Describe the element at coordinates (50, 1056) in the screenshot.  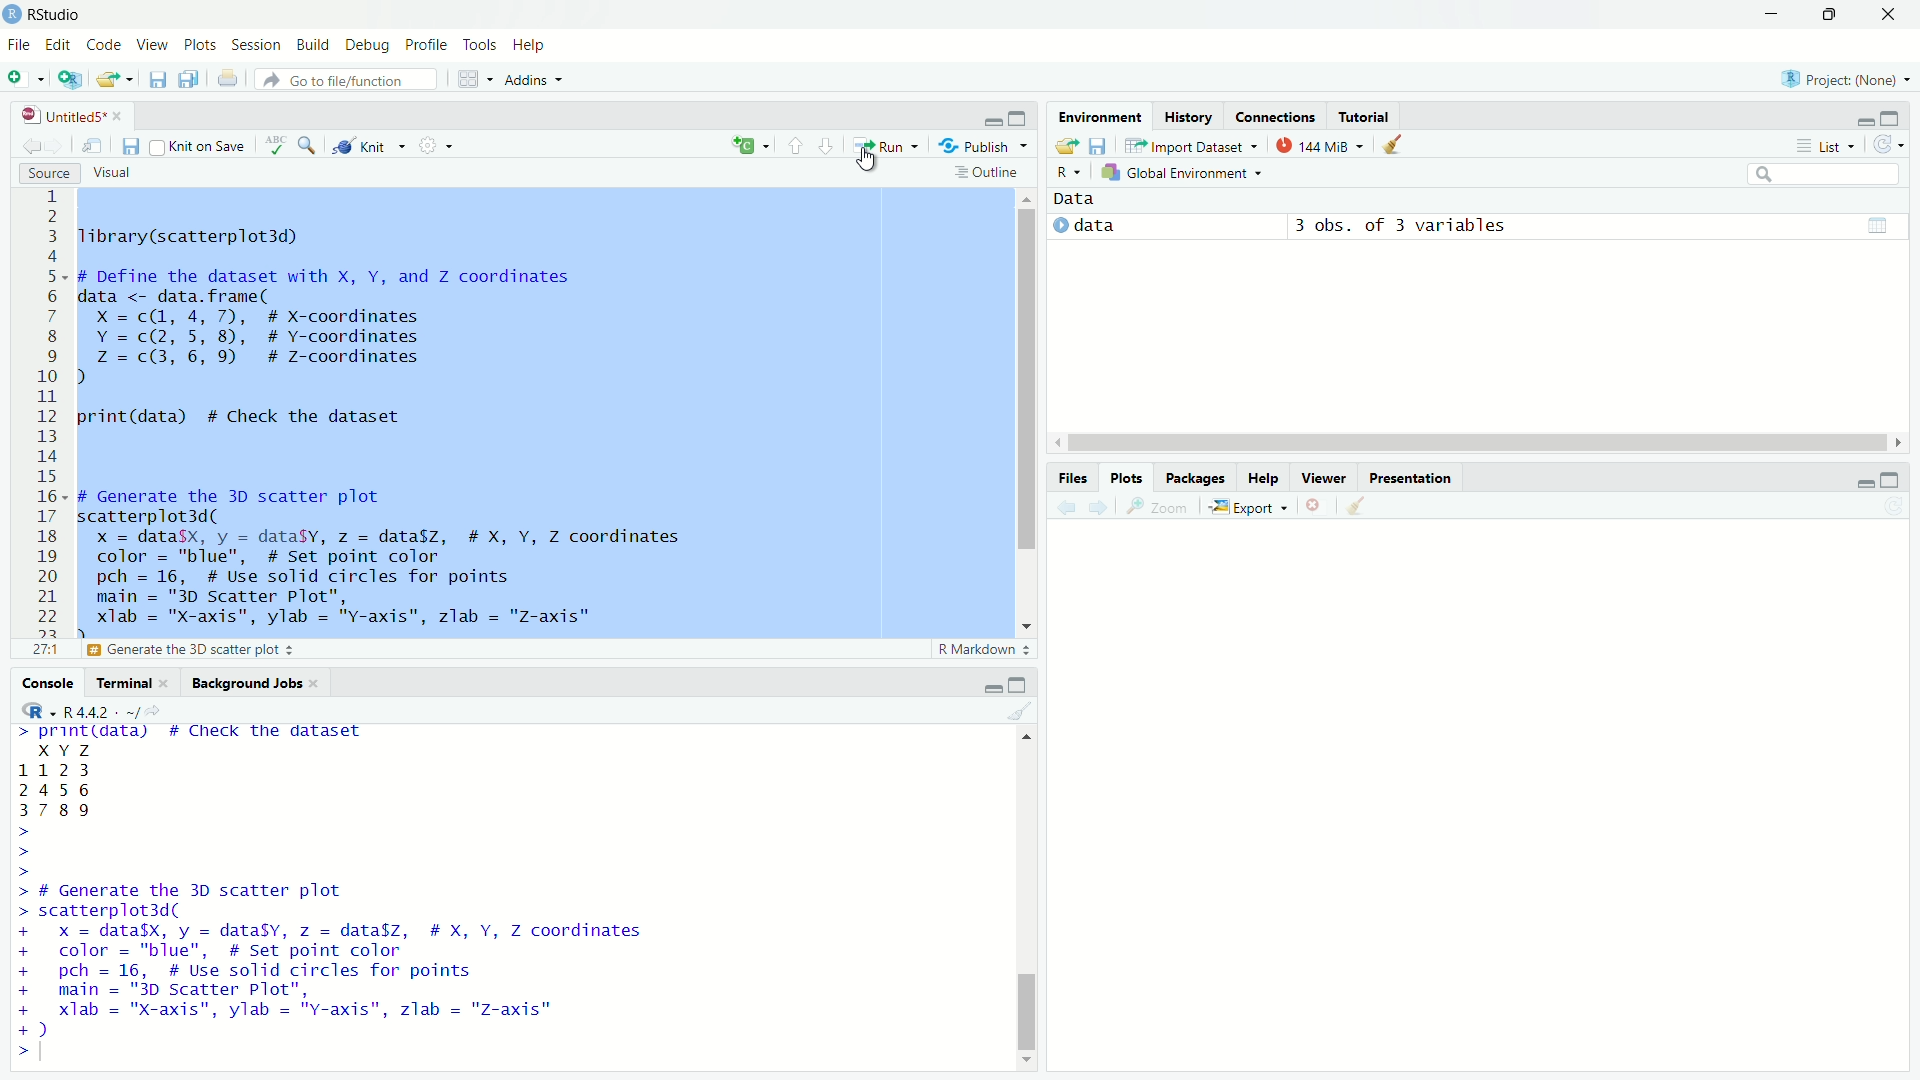
I see `typing cursor` at that location.